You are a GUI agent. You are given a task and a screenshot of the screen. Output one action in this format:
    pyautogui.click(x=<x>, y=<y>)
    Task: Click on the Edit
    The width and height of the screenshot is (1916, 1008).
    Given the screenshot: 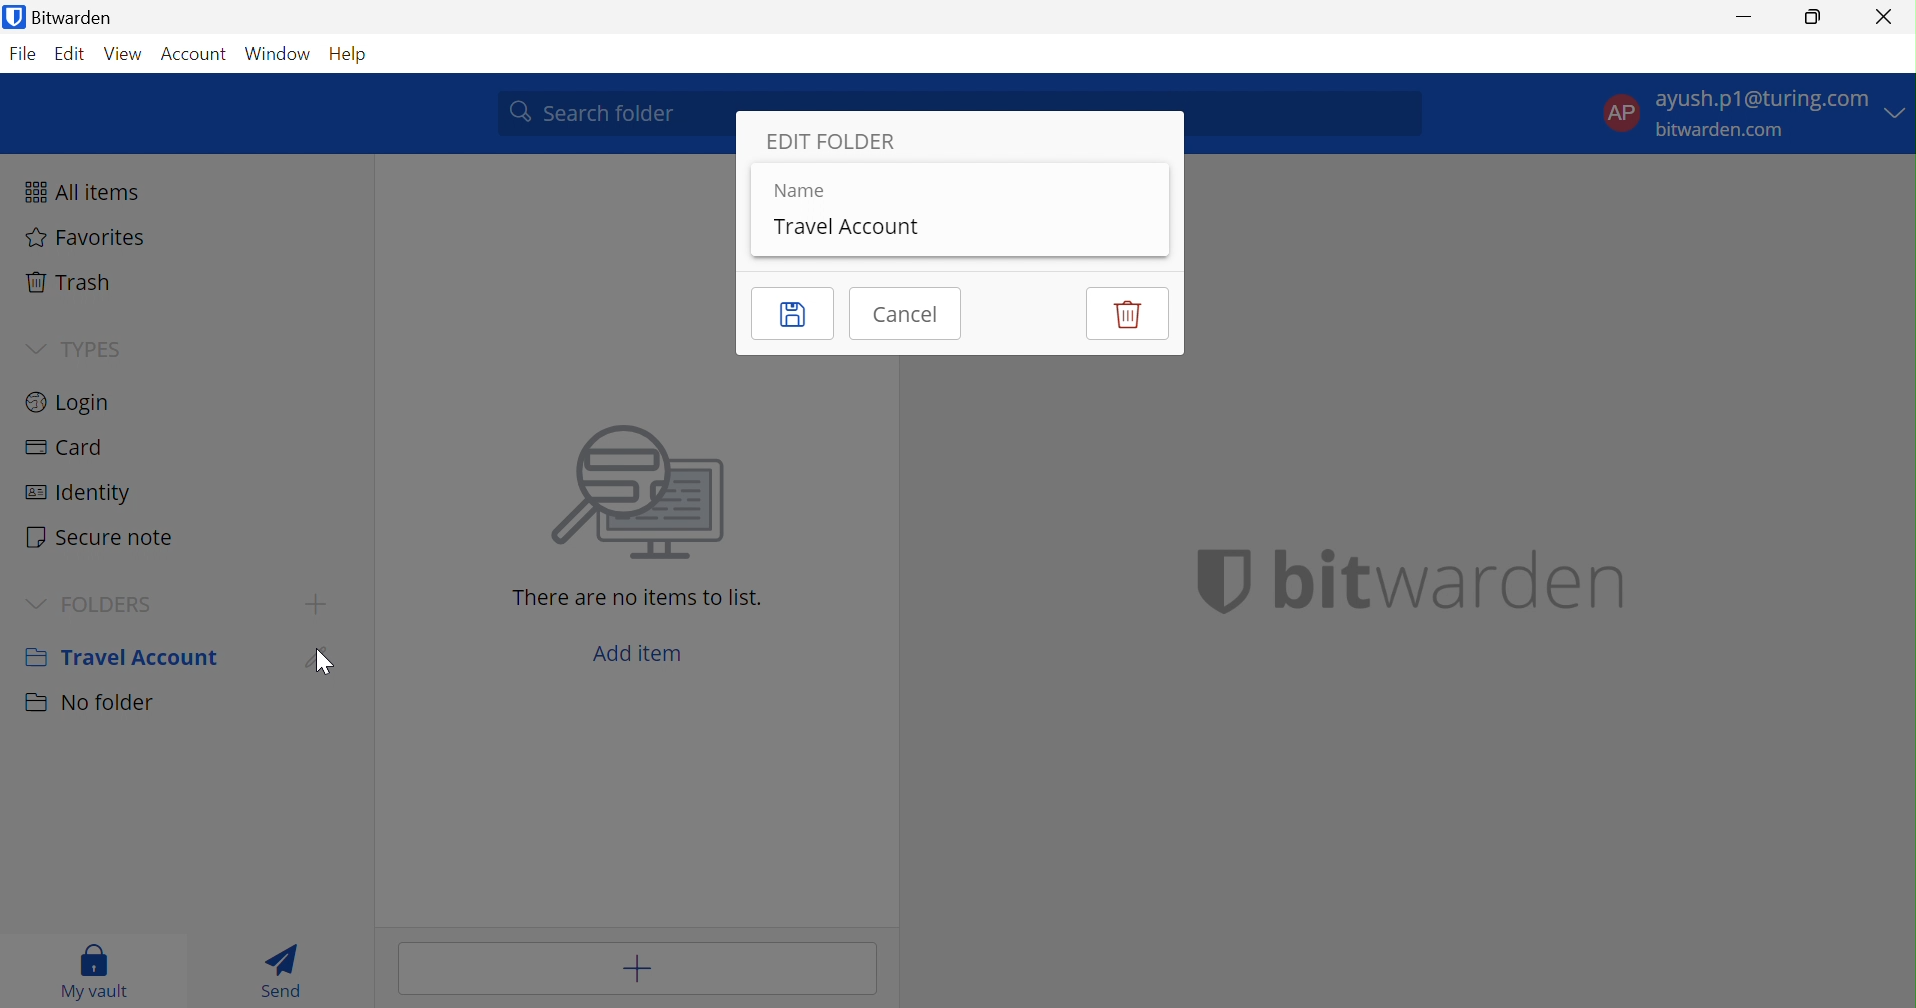 What is the action you would take?
    pyautogui.click(x=71, y=56)
    